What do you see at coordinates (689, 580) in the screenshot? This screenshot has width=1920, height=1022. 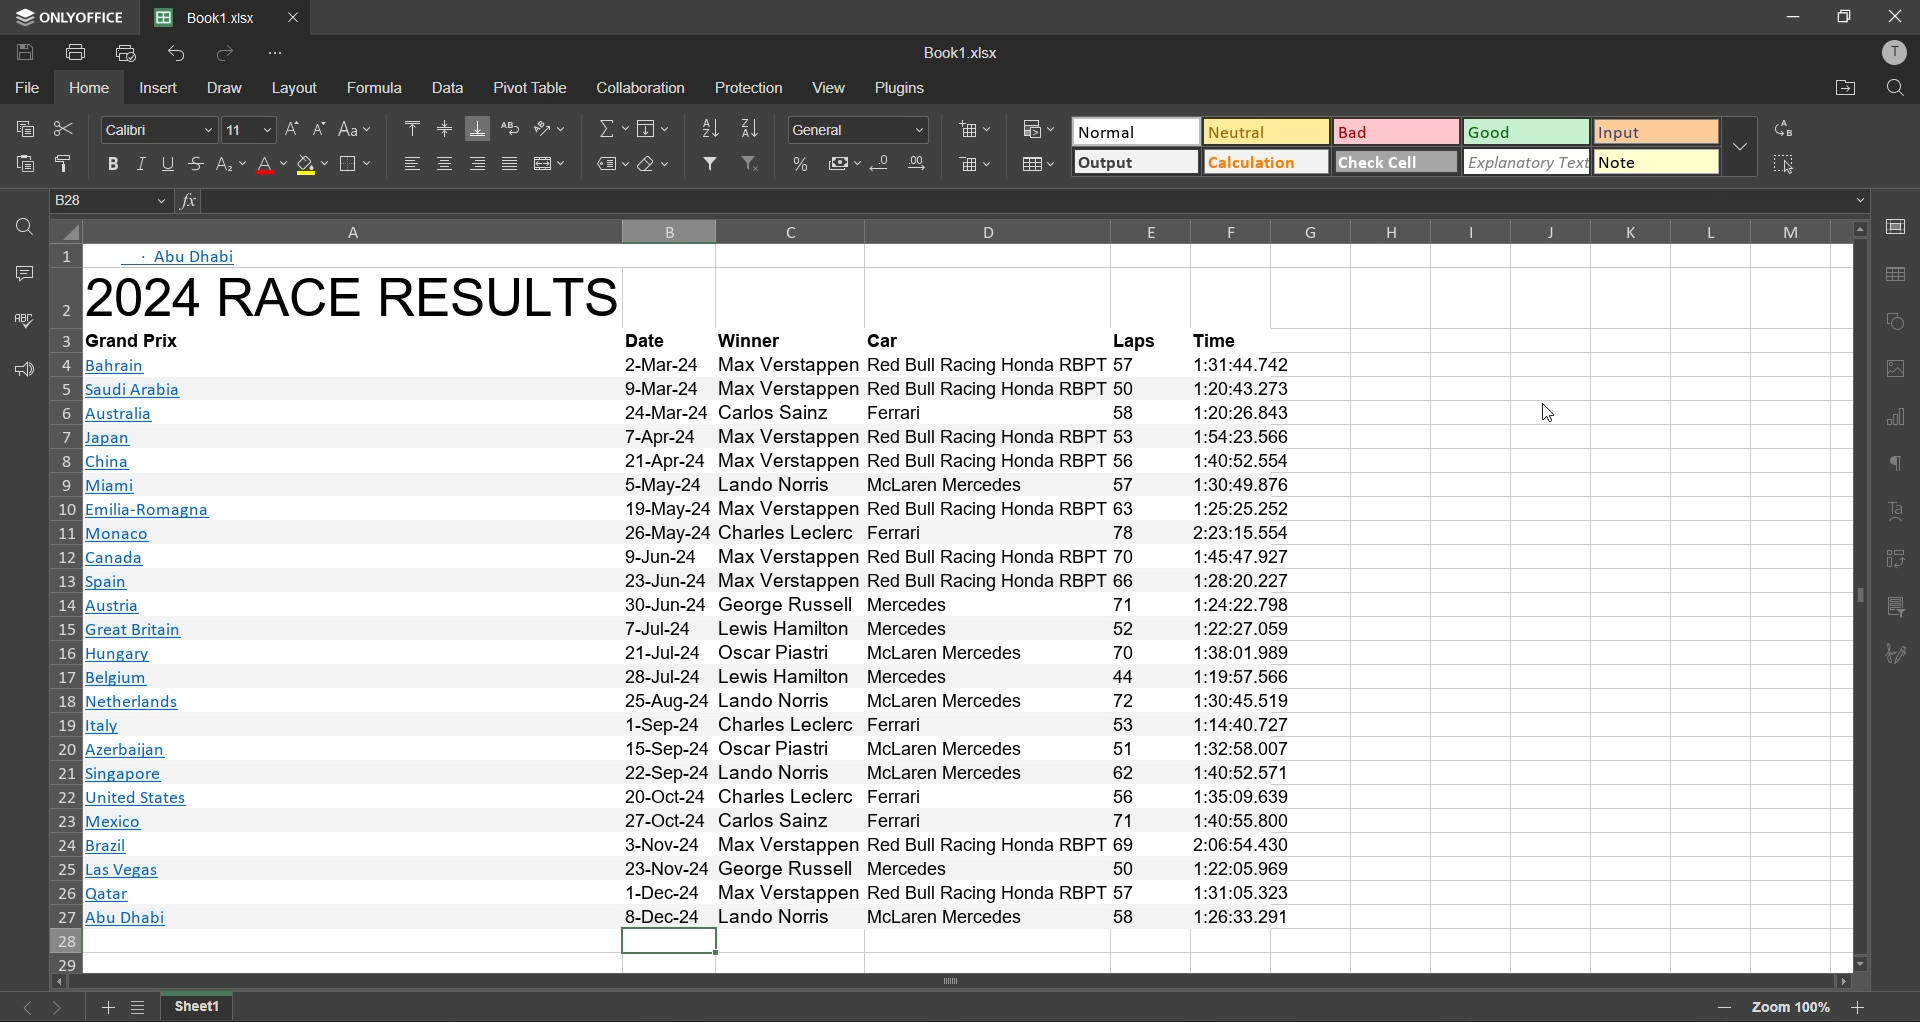 I see `spain 23-Jun-24 Max Verstappen Red Bull Racing Honda RBPT 66 1:28:20.227` at bounding box center [689, 580].